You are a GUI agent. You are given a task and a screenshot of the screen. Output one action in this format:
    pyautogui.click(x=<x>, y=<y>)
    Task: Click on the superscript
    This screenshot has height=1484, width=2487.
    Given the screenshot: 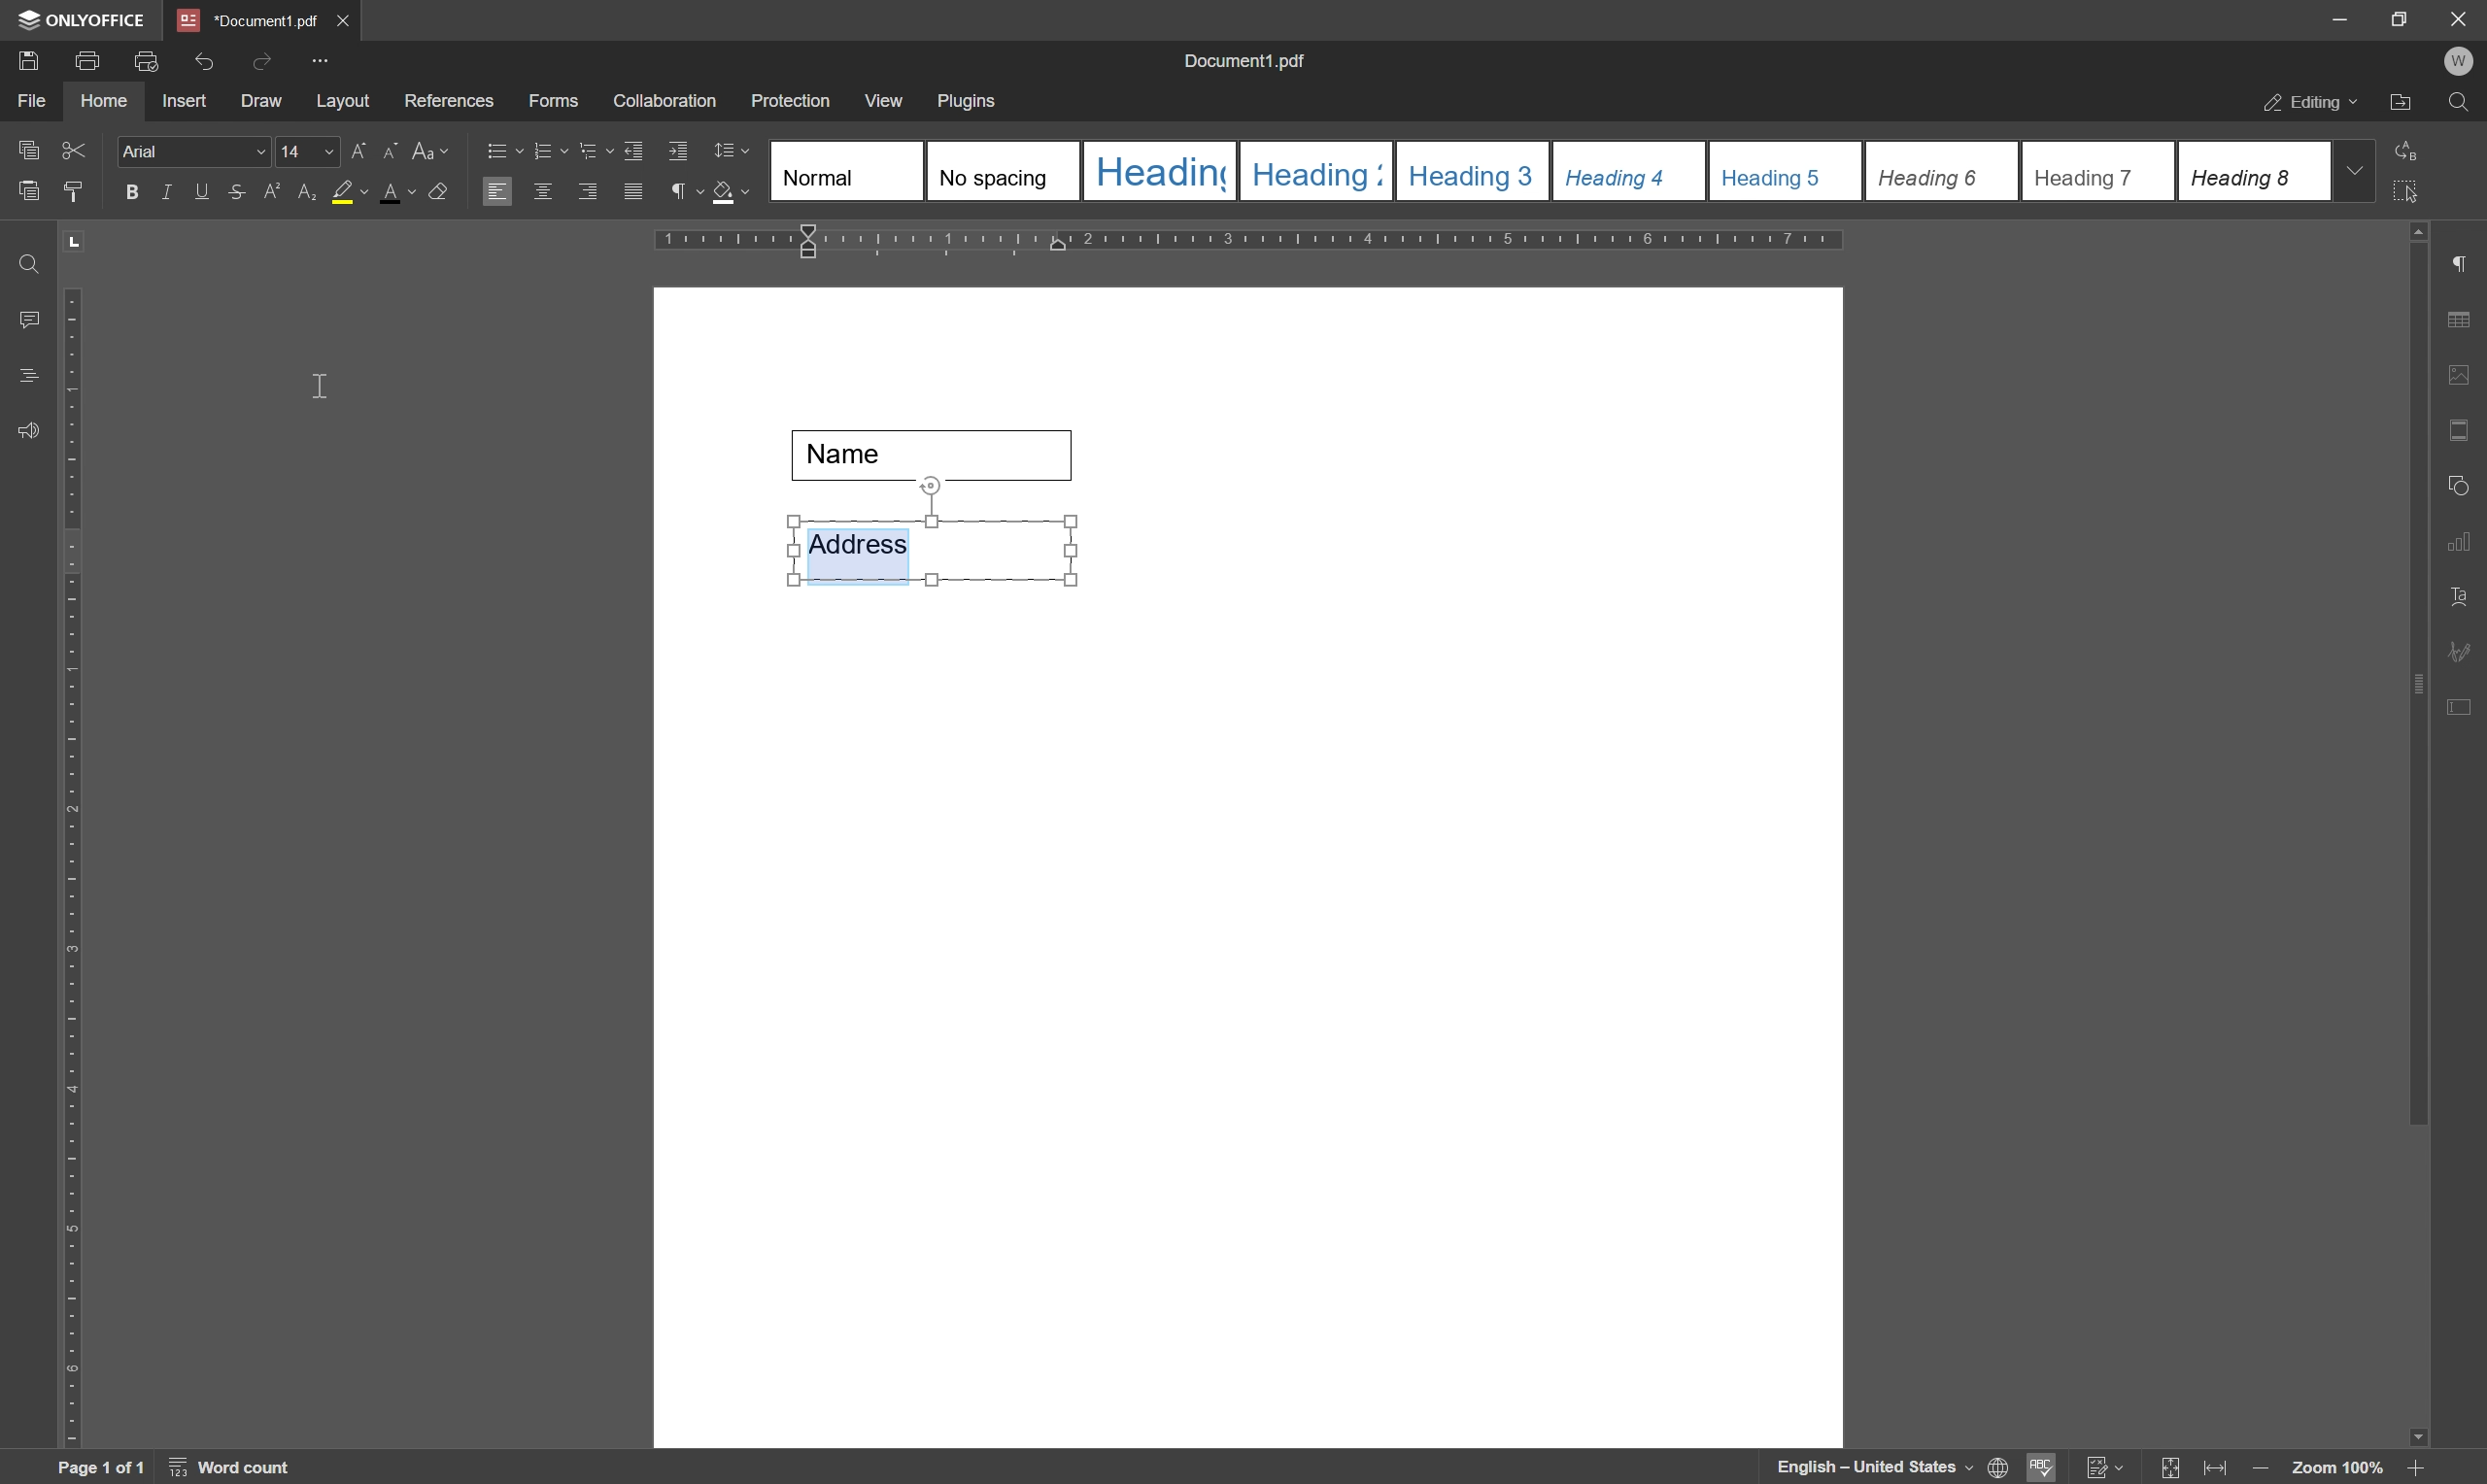 What is the action you would take?
    pyautogui.click(x=272, y=192)
    